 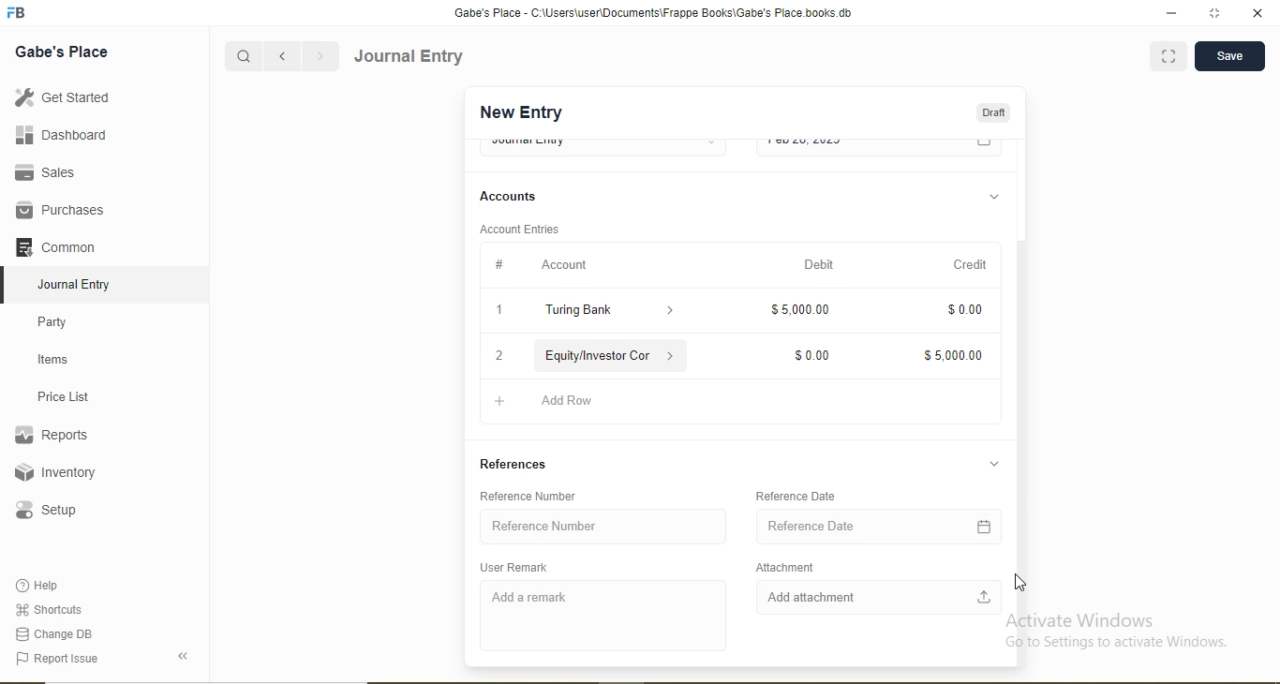 What do you see at coordinates (42, 172) in the screenshot?
I see `Sales` at bounding box center [42, 172].